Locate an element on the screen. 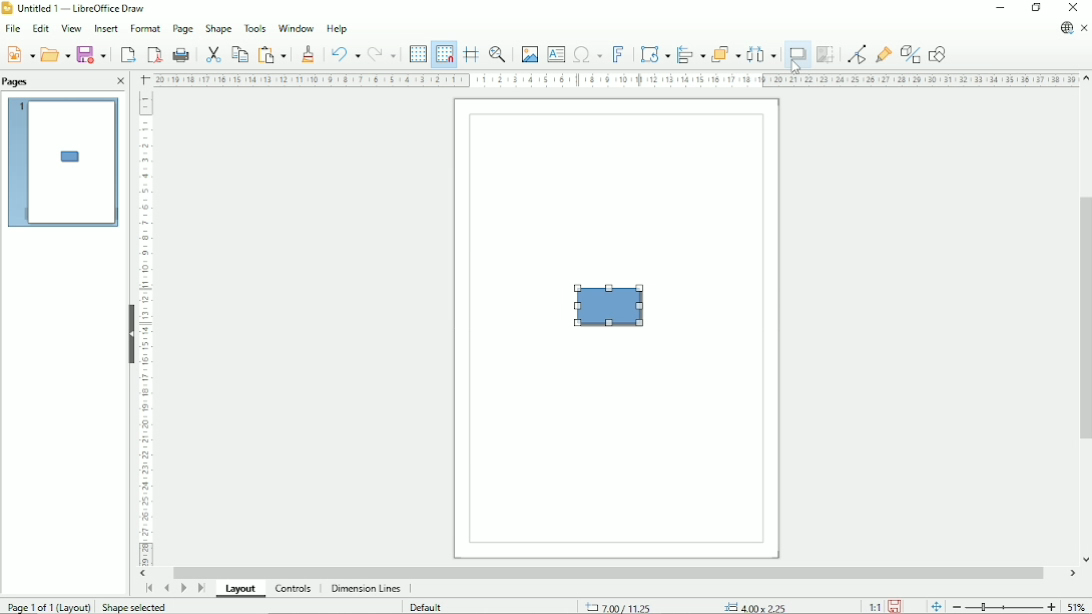 The height and width of the screenshot is (614, 1092). Shadow is located at coordinates (797, 55).